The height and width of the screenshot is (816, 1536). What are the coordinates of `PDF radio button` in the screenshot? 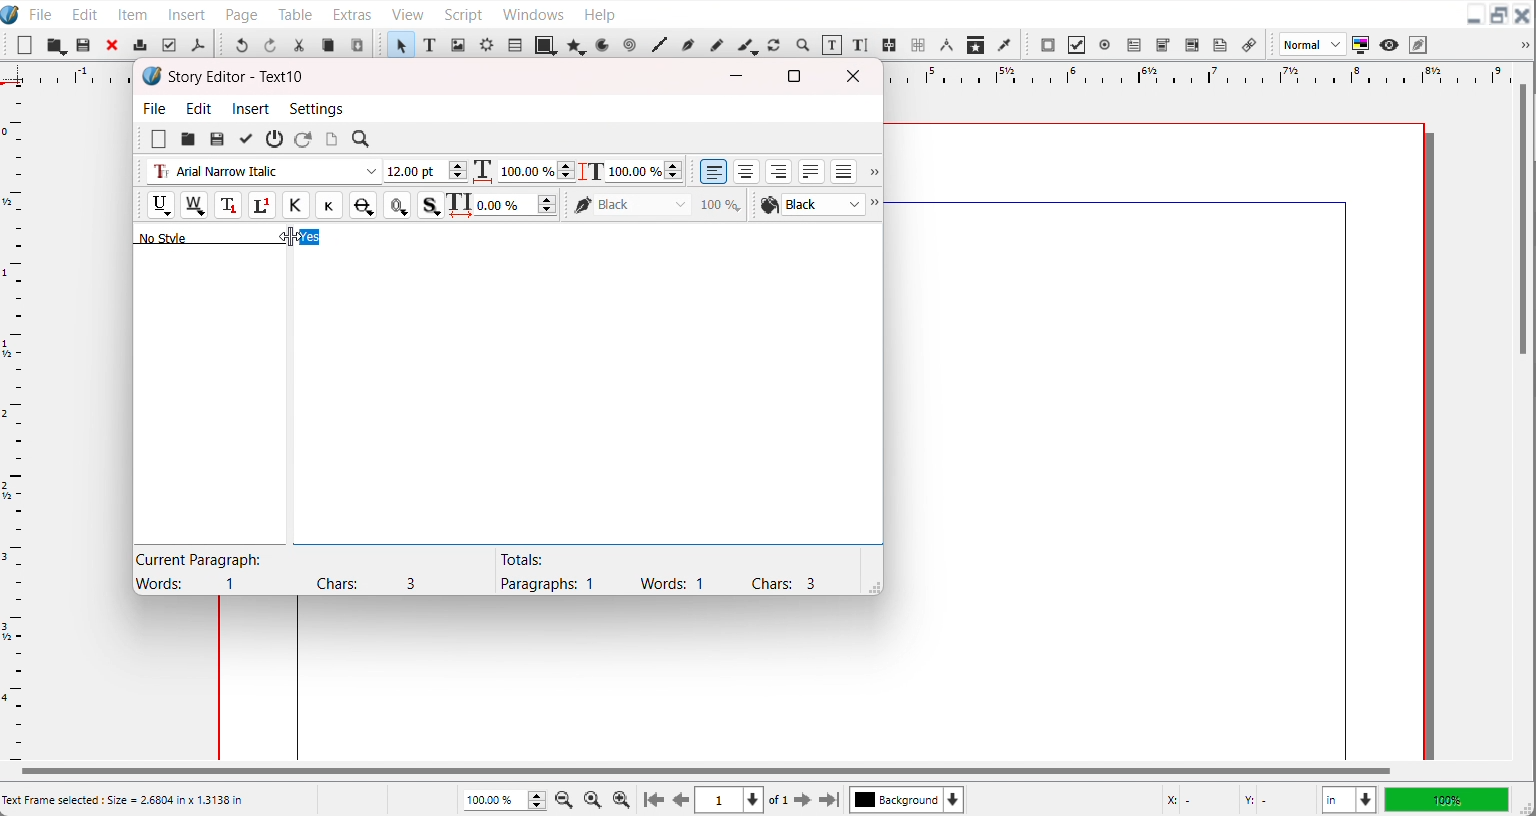 It's located at (1104, 45).